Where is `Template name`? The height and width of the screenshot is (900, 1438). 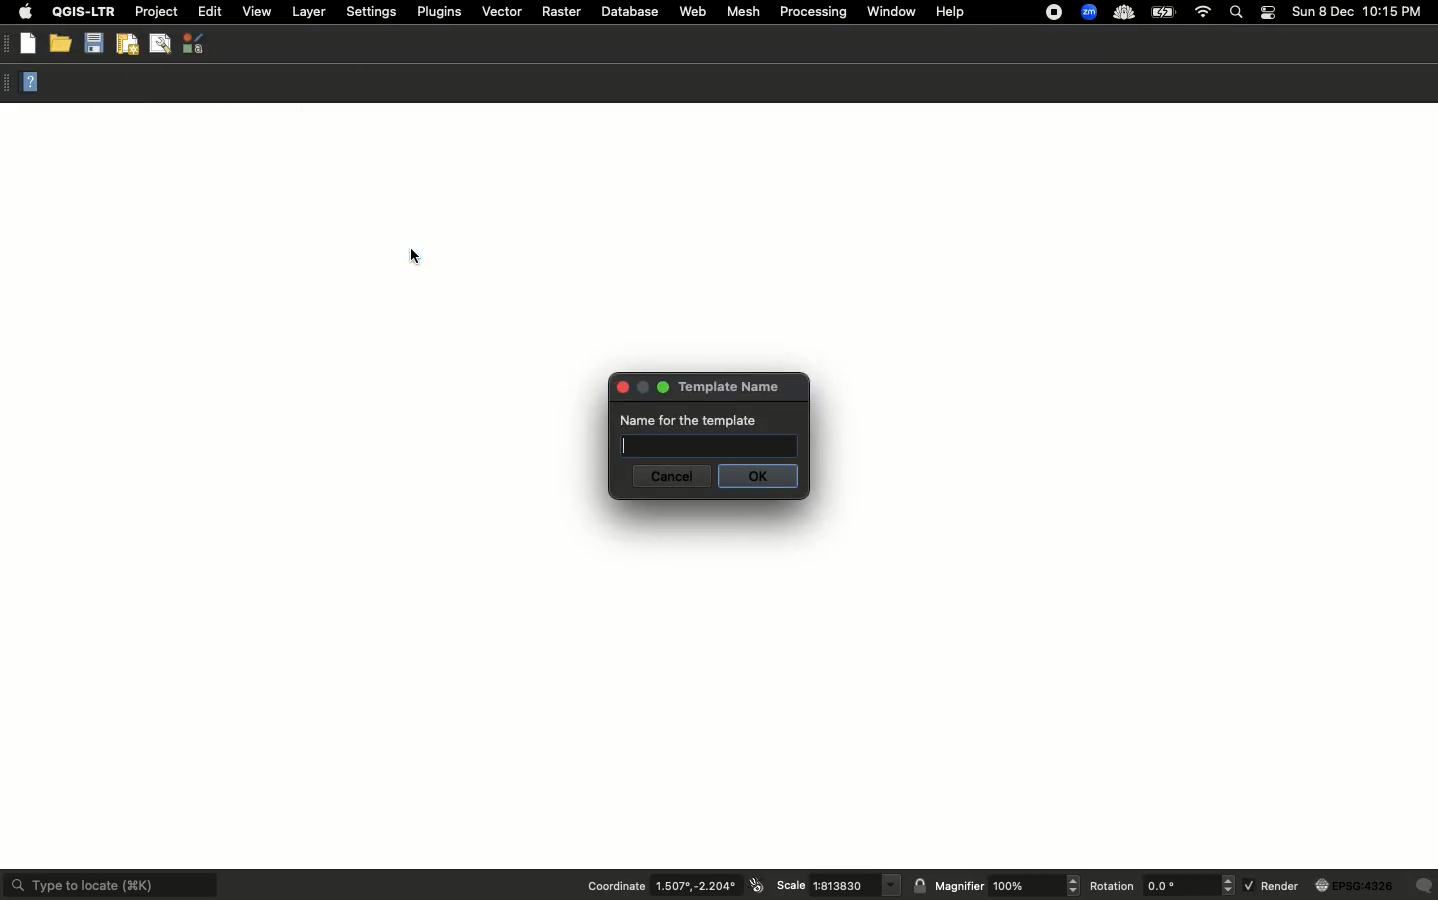 Template name is located at coordinates (736, 386).